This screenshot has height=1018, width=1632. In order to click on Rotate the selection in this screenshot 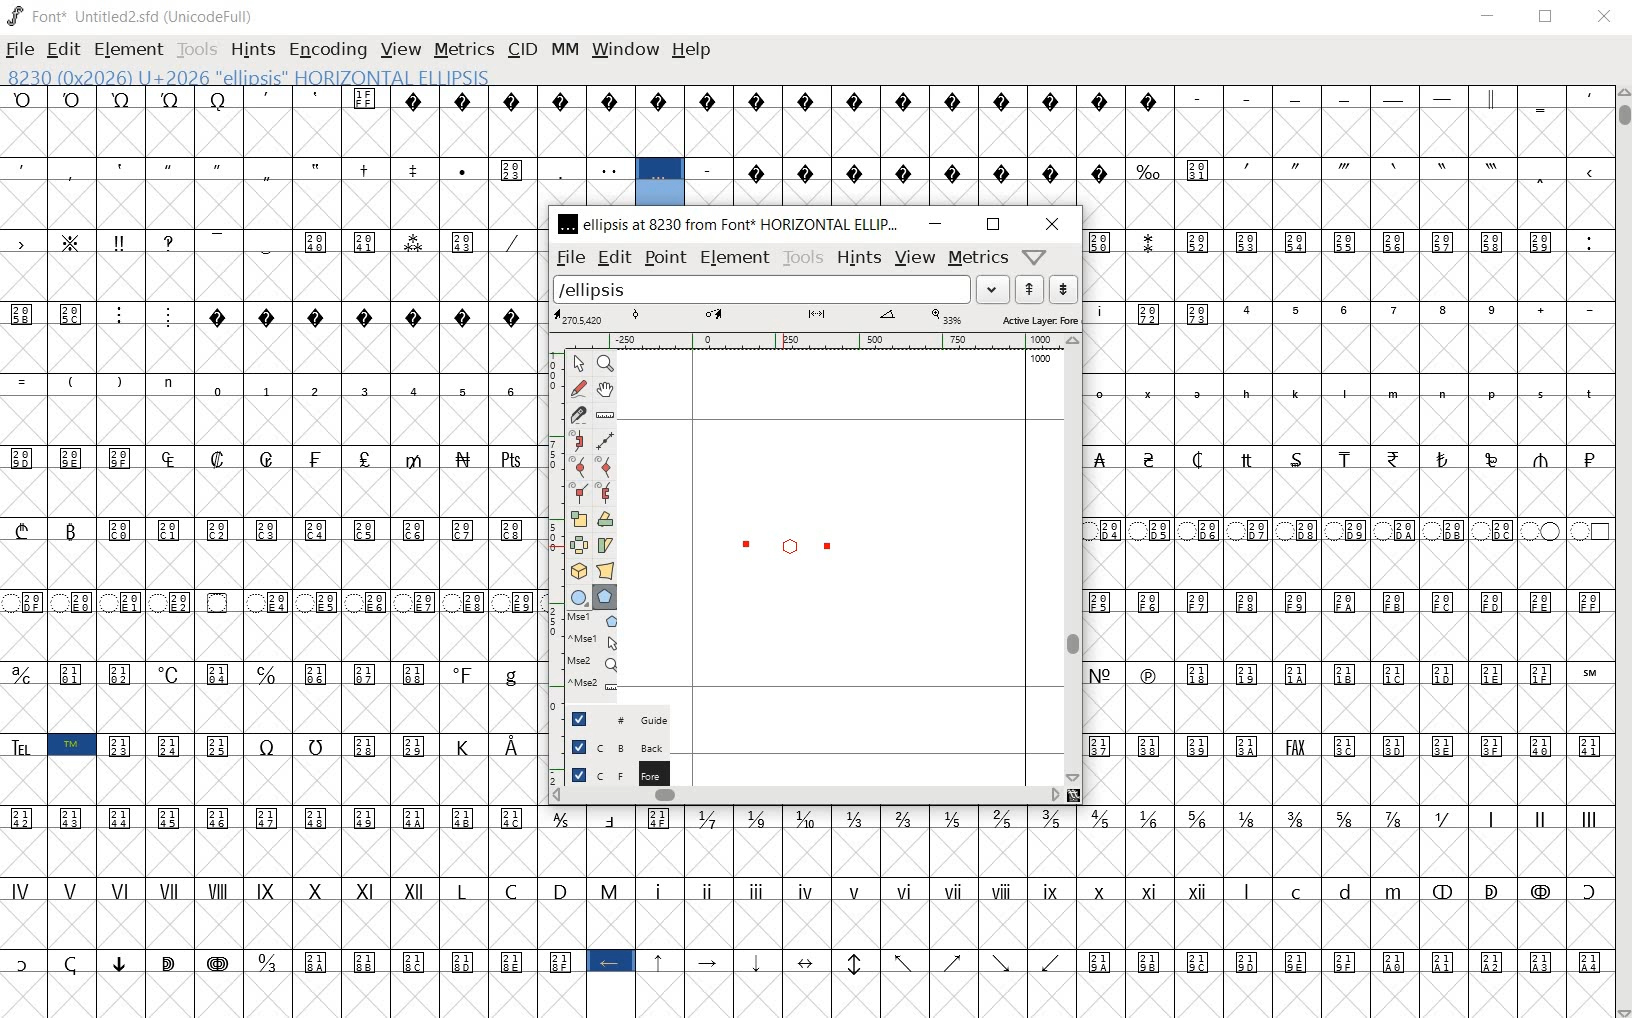, I will do `click(605, 520)`.